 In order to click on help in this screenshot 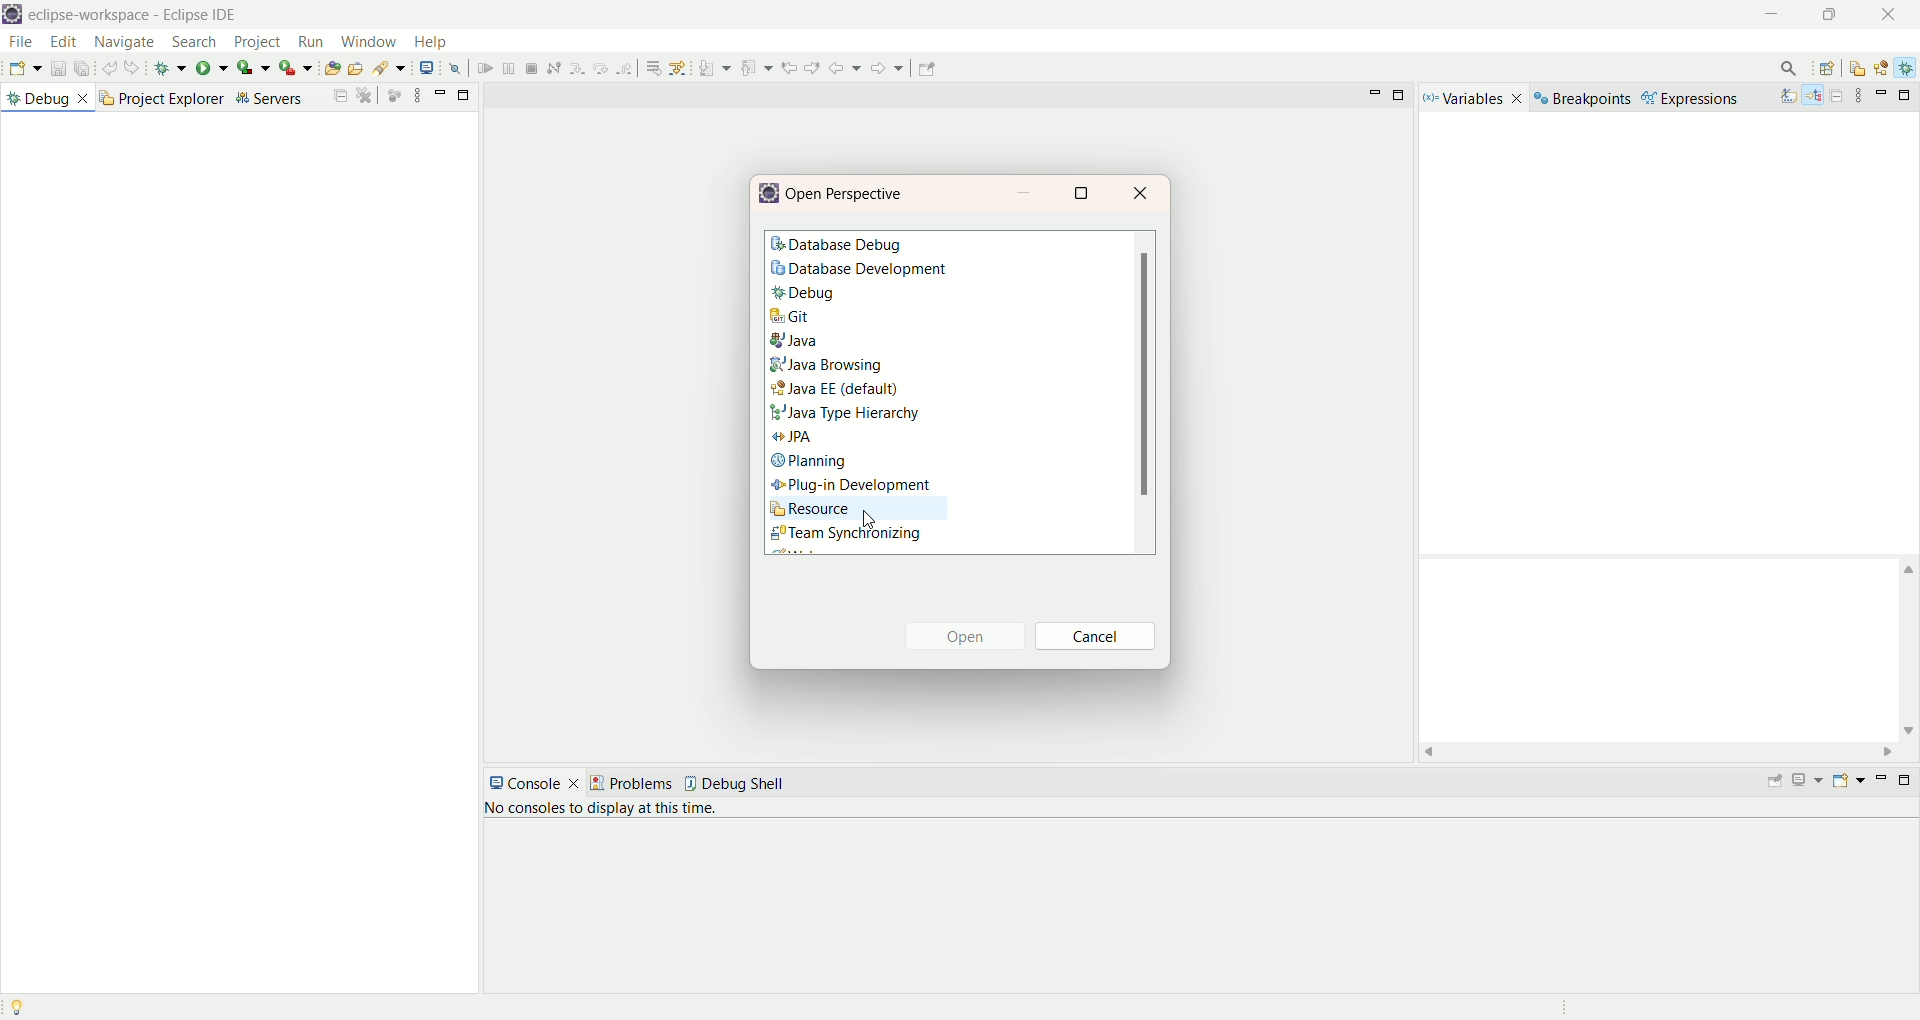, I will do `click(432, 42)`.